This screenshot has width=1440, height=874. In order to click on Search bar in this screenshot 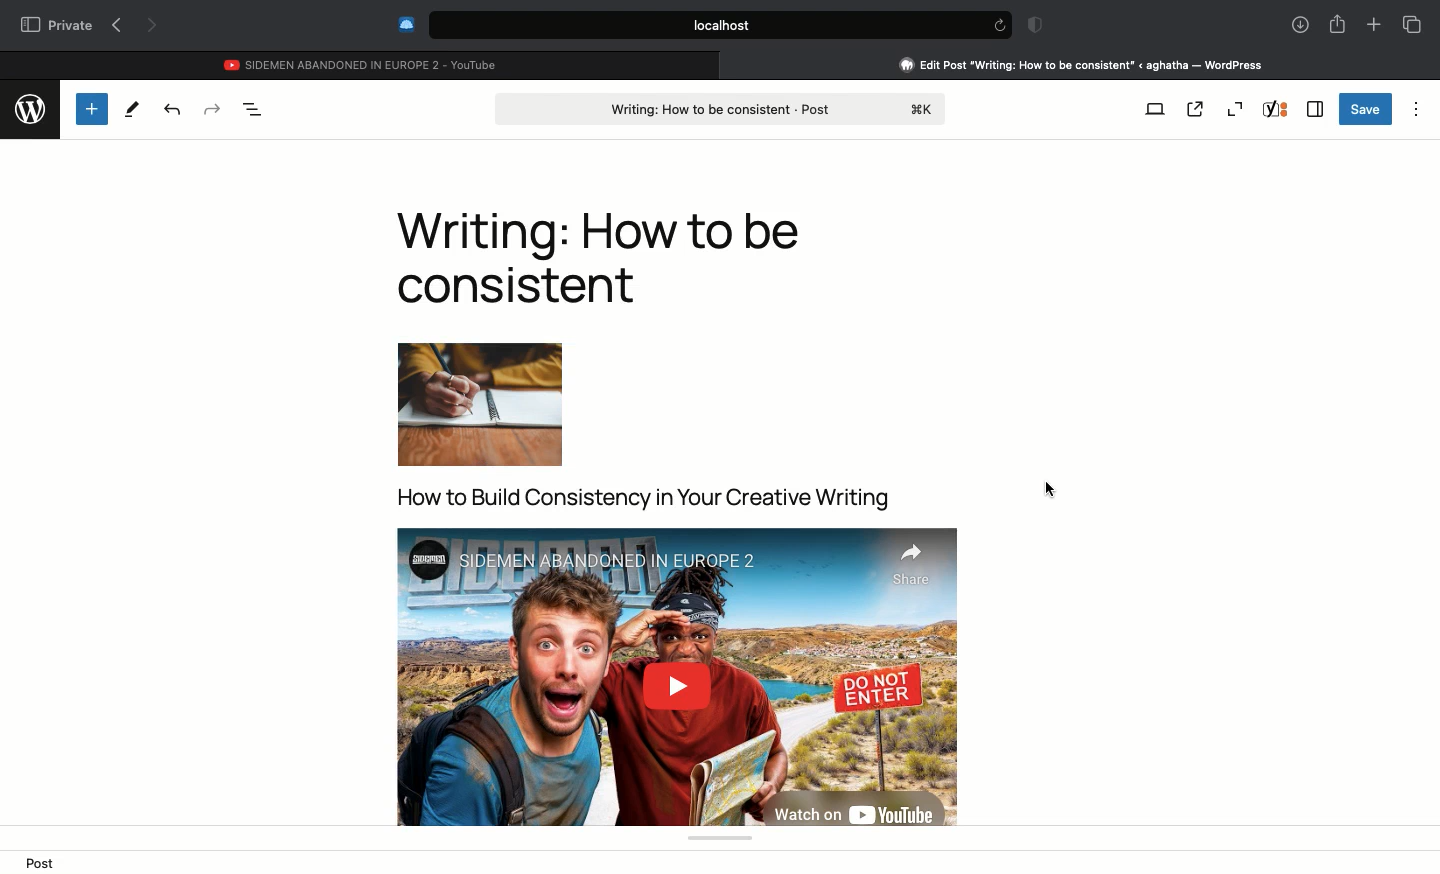, I will do `click(701, 25)`.